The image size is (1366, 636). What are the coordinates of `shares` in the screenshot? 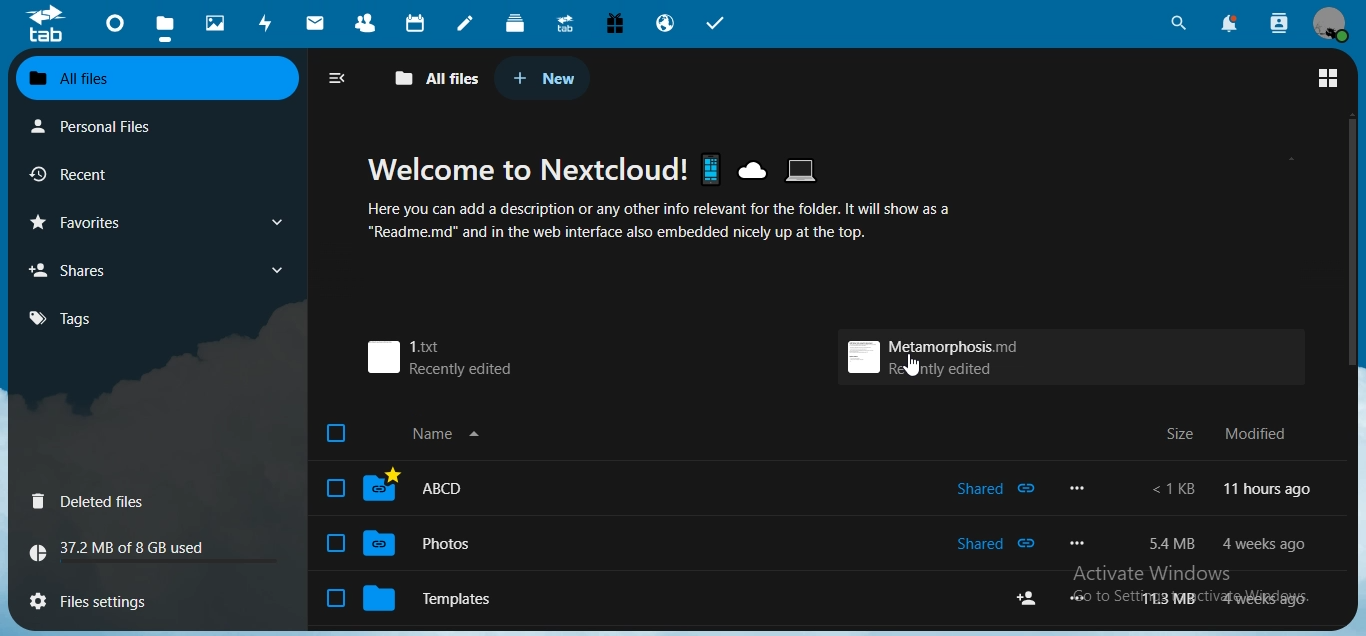 It's located at (81, 272).